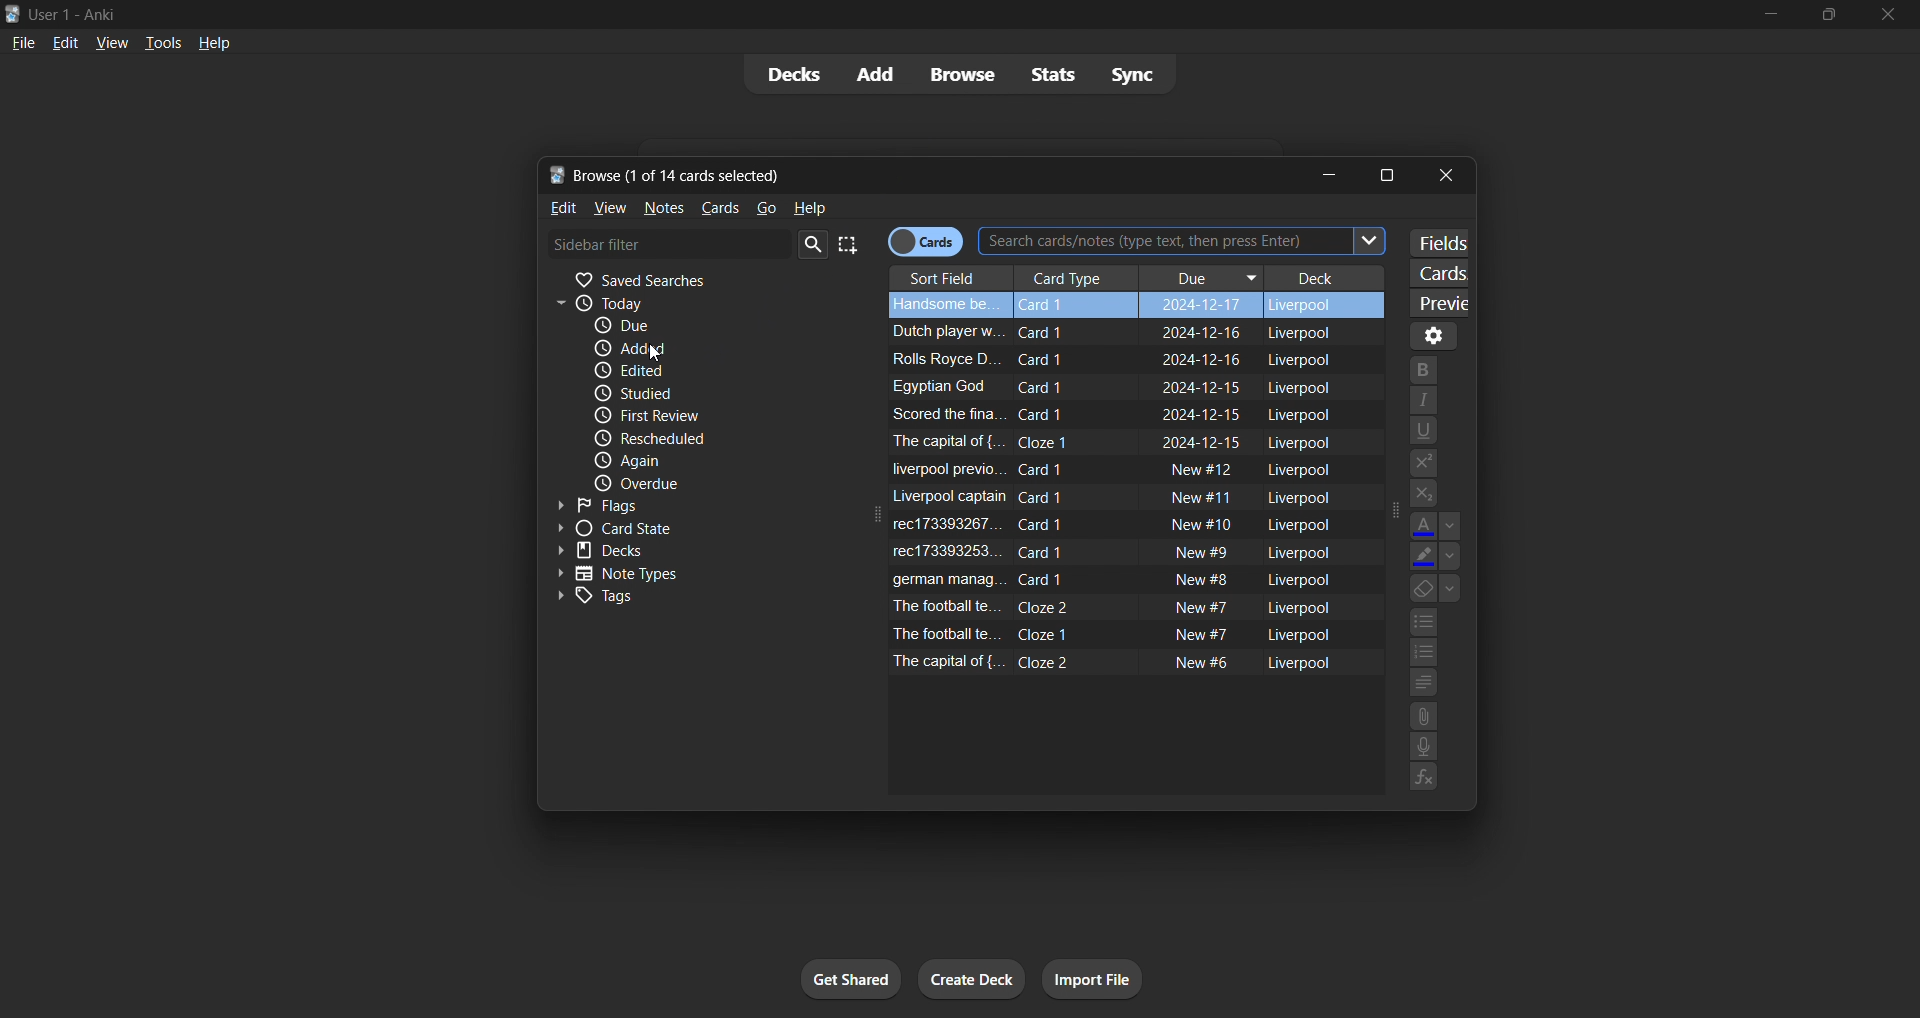 The image size is (1920, 1018). Describe the element at coordinates (1088, 982) in the screenshot. I see `import file` at that location.